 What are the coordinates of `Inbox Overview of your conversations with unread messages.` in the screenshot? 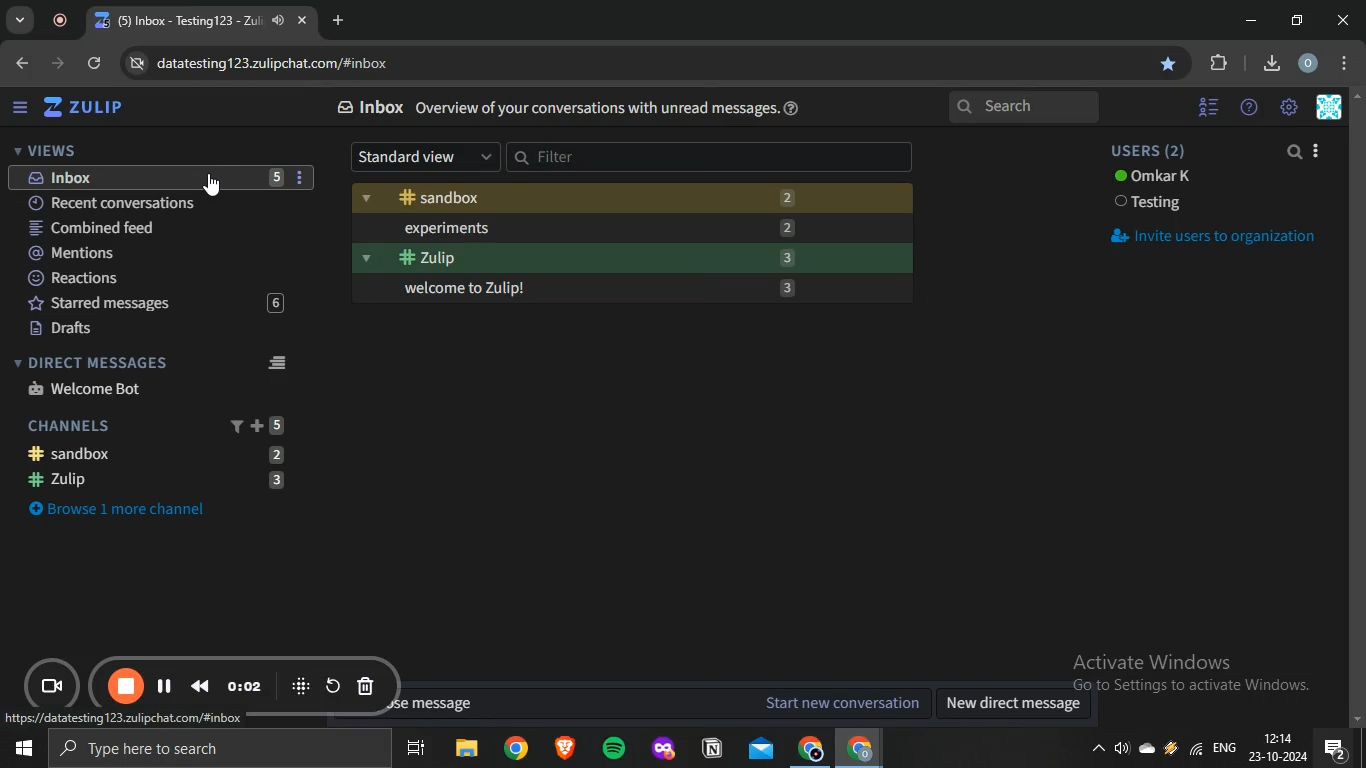 It's located at (559, 108).